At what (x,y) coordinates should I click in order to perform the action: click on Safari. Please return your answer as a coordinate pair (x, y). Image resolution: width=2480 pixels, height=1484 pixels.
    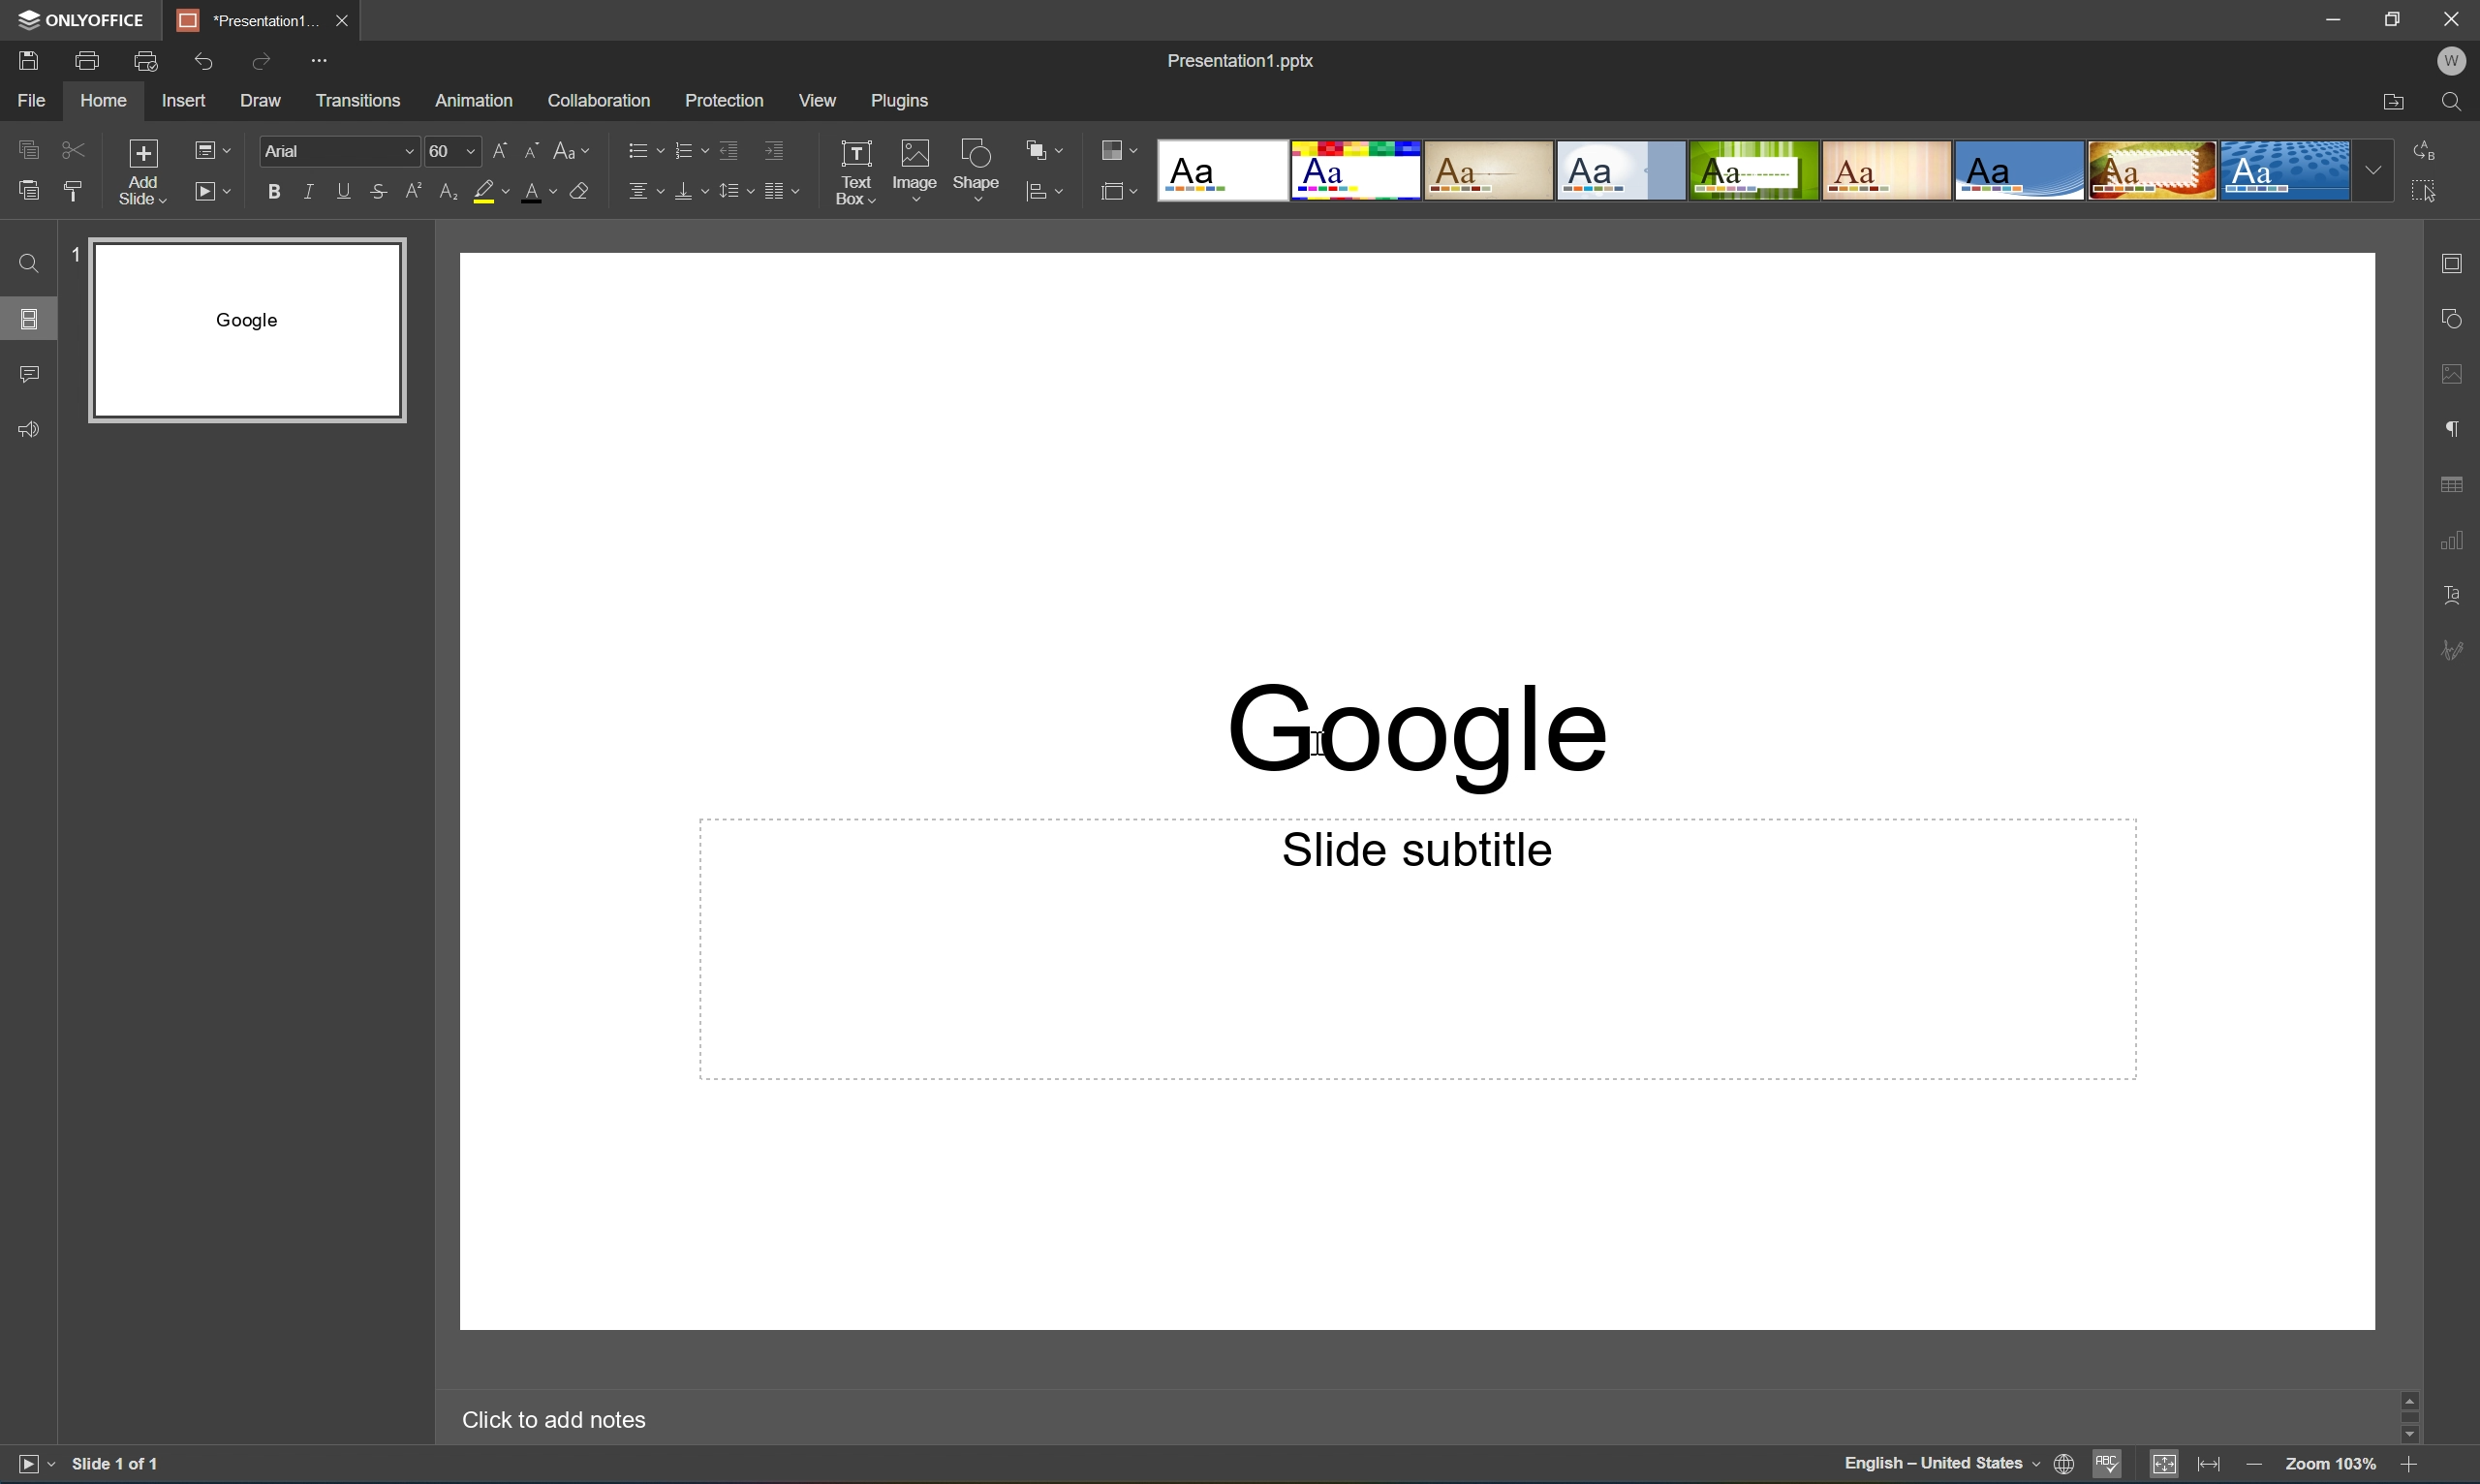
    Looking at the image, I should click on (2153, 173).